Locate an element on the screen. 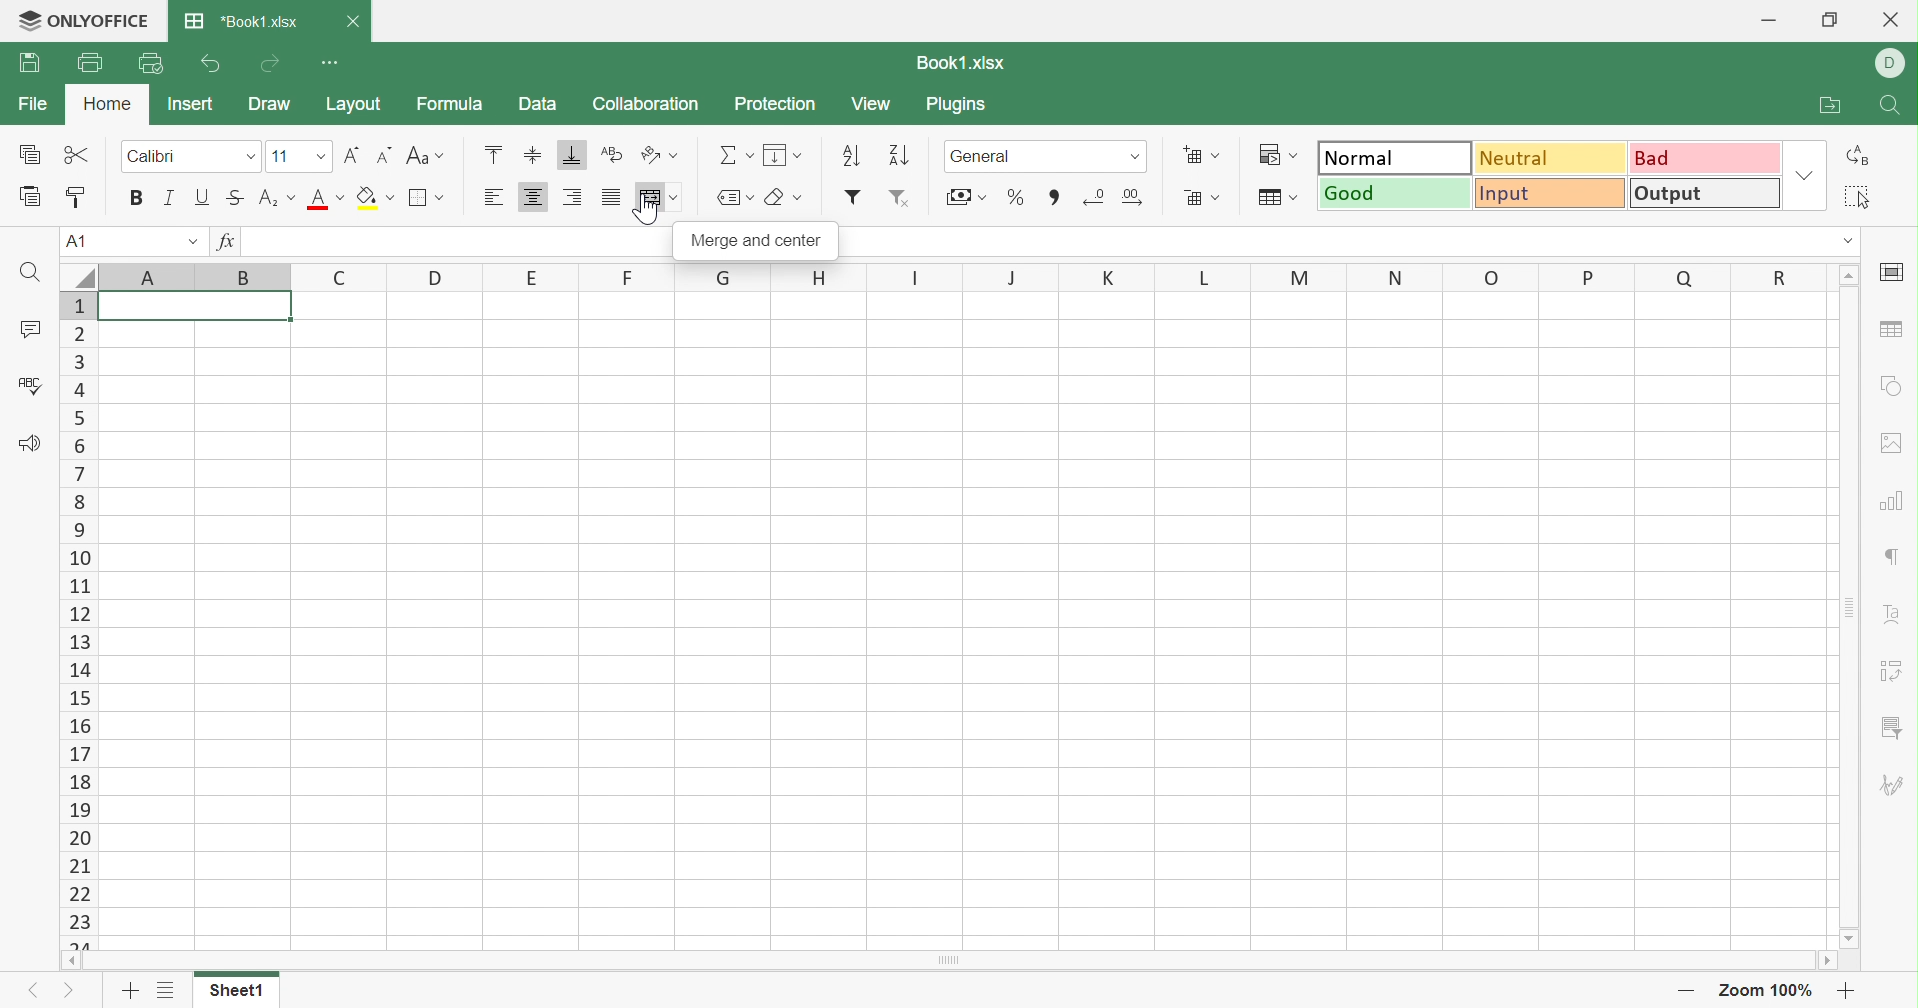 The image size is (1918, 1008). Cut is located at coordinates (80, 156).